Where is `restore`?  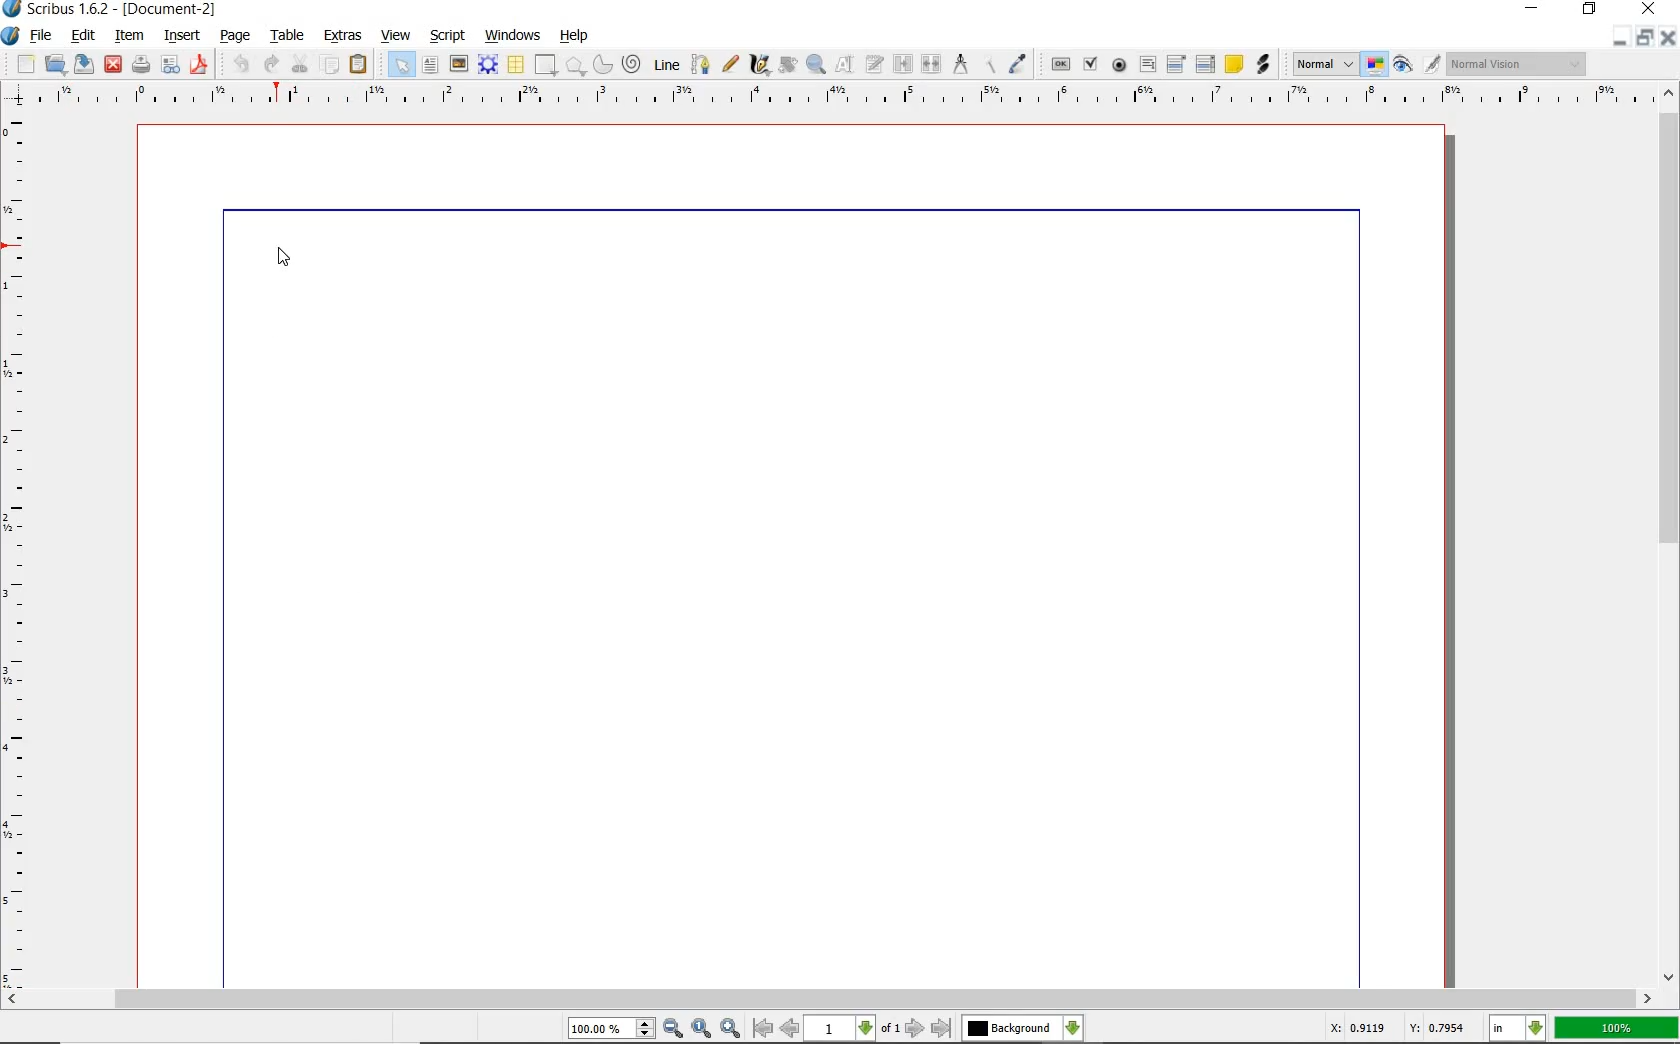
restore is located at coordinates (1644, 37).